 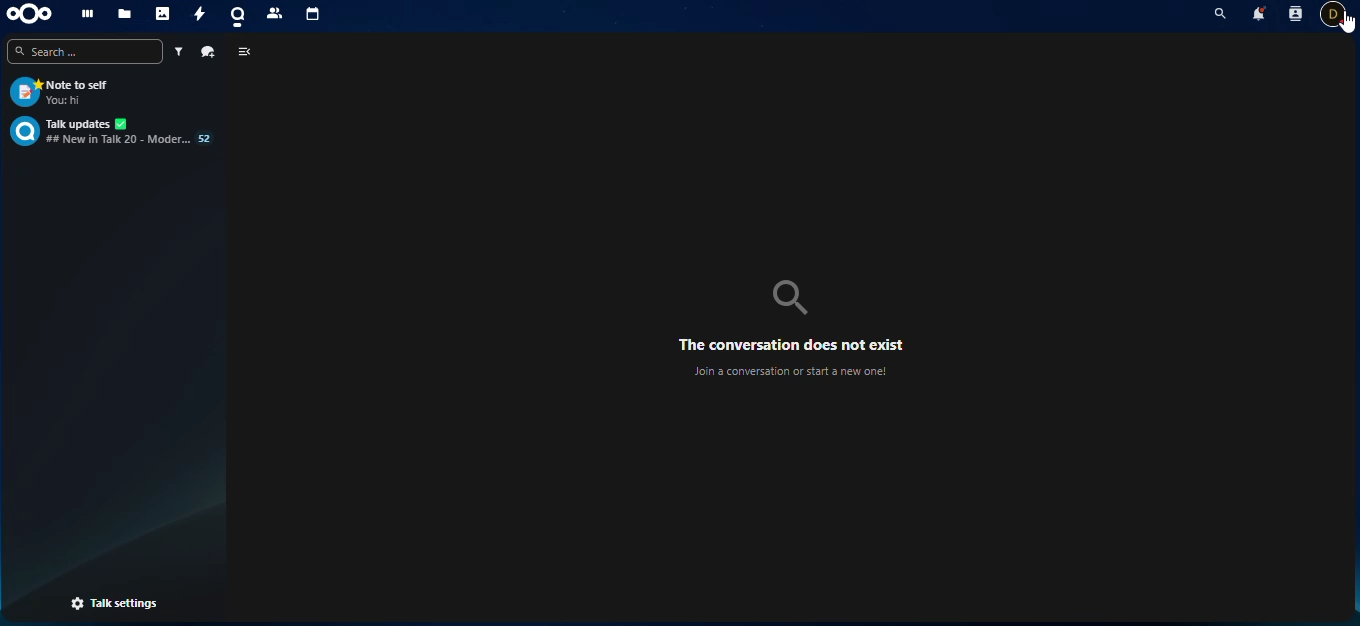 I want to click on talk, so click(x=235, y=16).